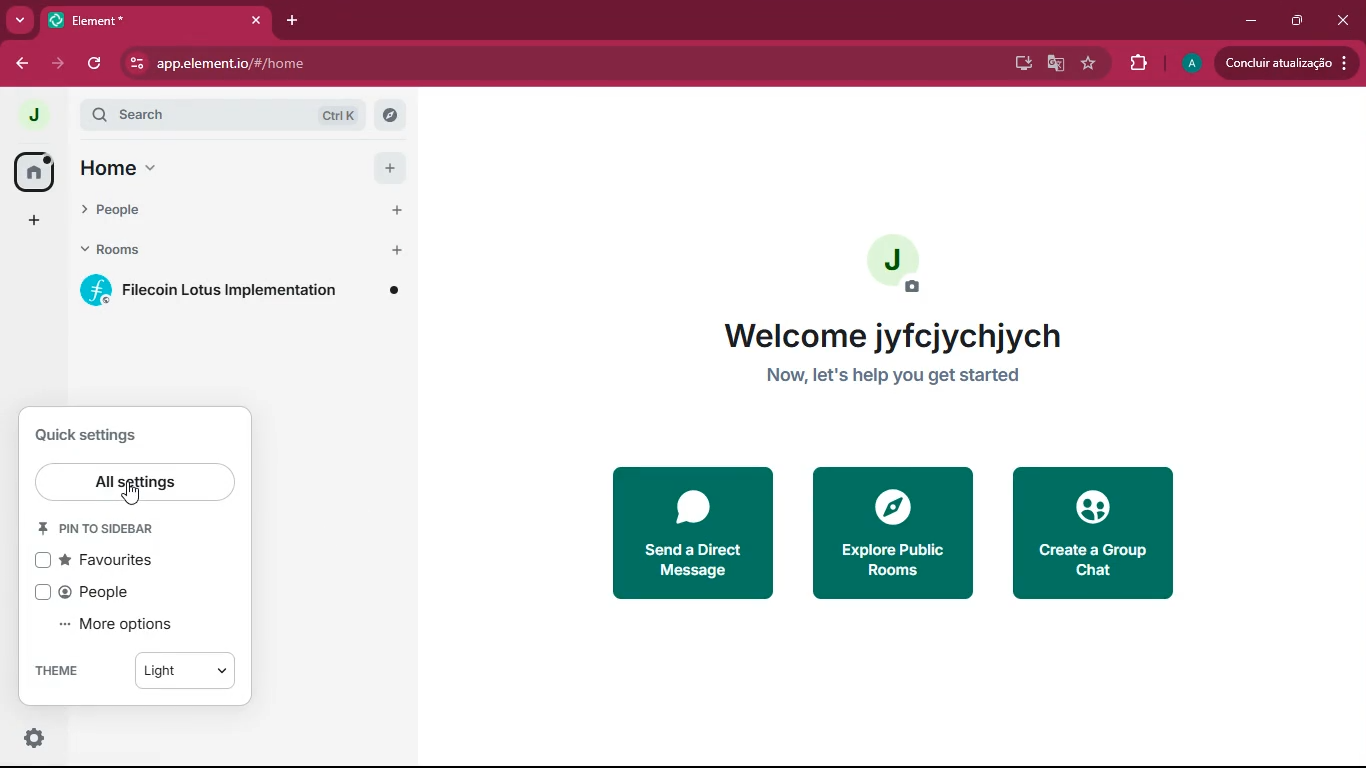  What do you see at coordinates (184, 674) in the screenshot?
I see `light` at bounding box center [184, 674].